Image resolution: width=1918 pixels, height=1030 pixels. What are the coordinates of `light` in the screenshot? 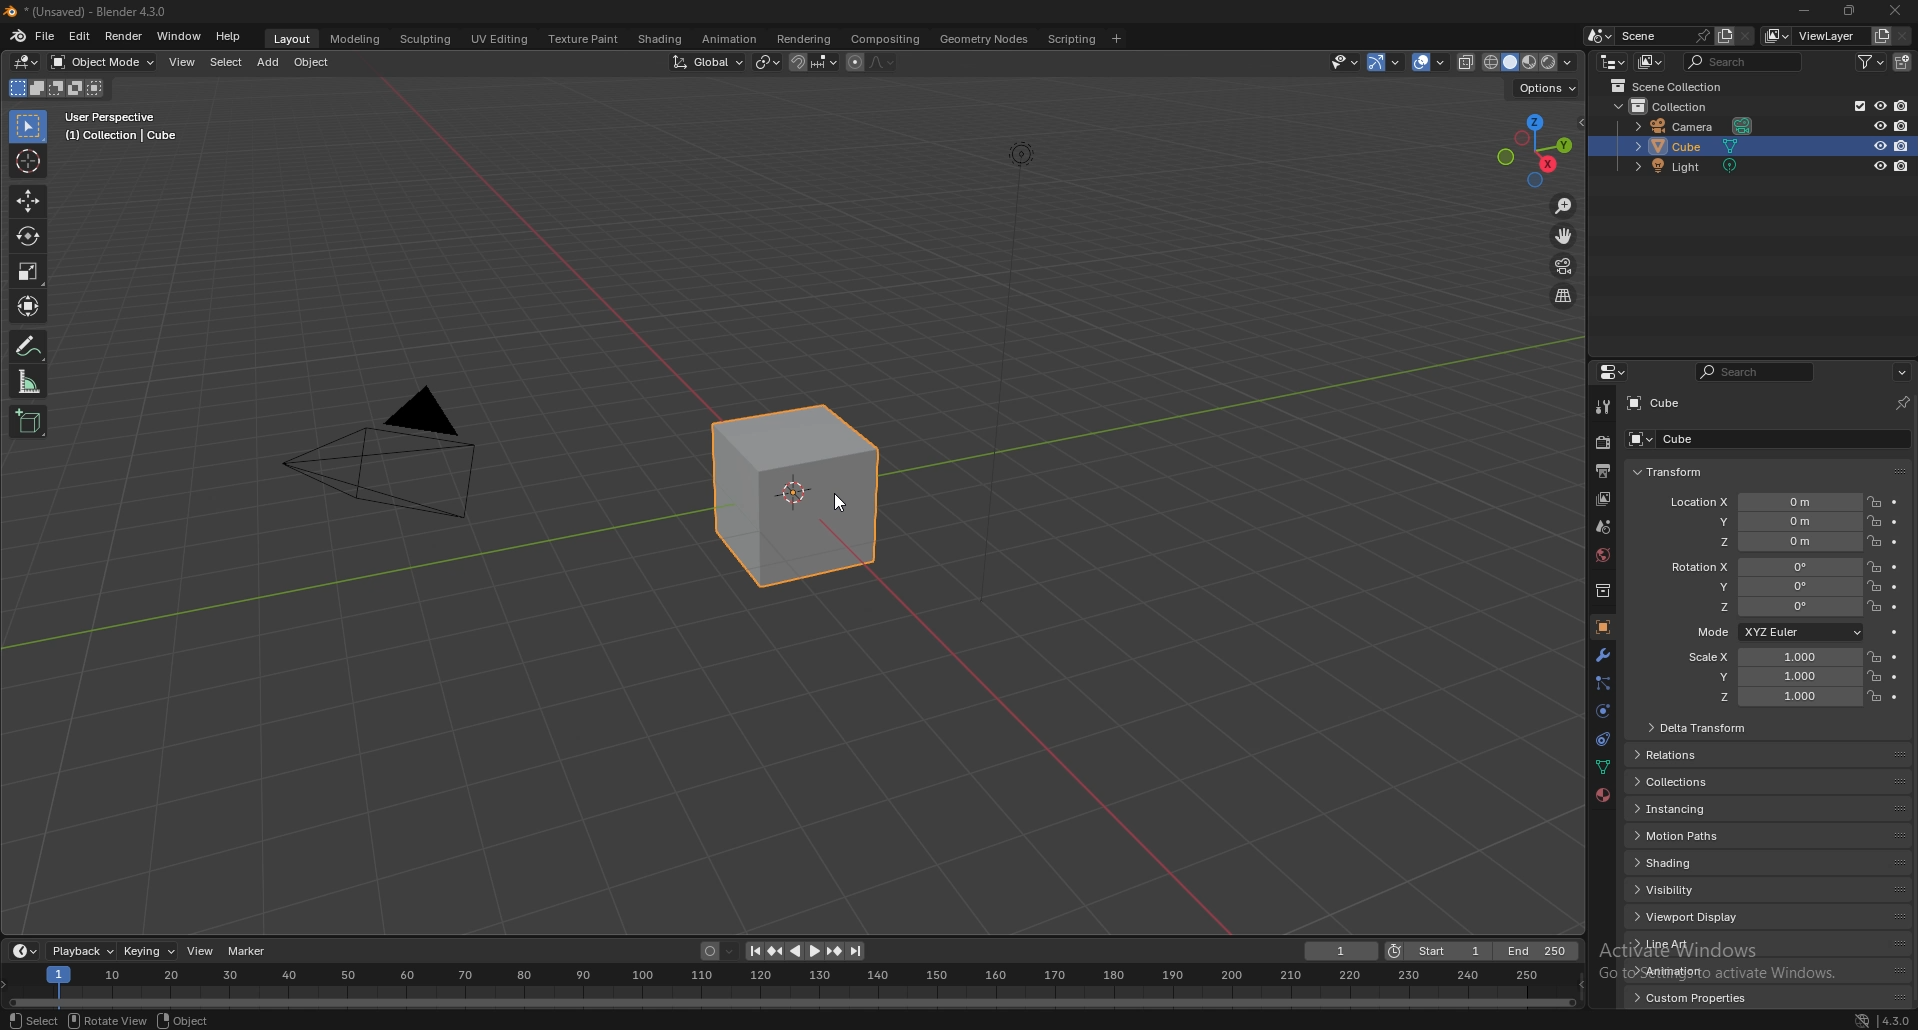 It's located at (1702, 166).